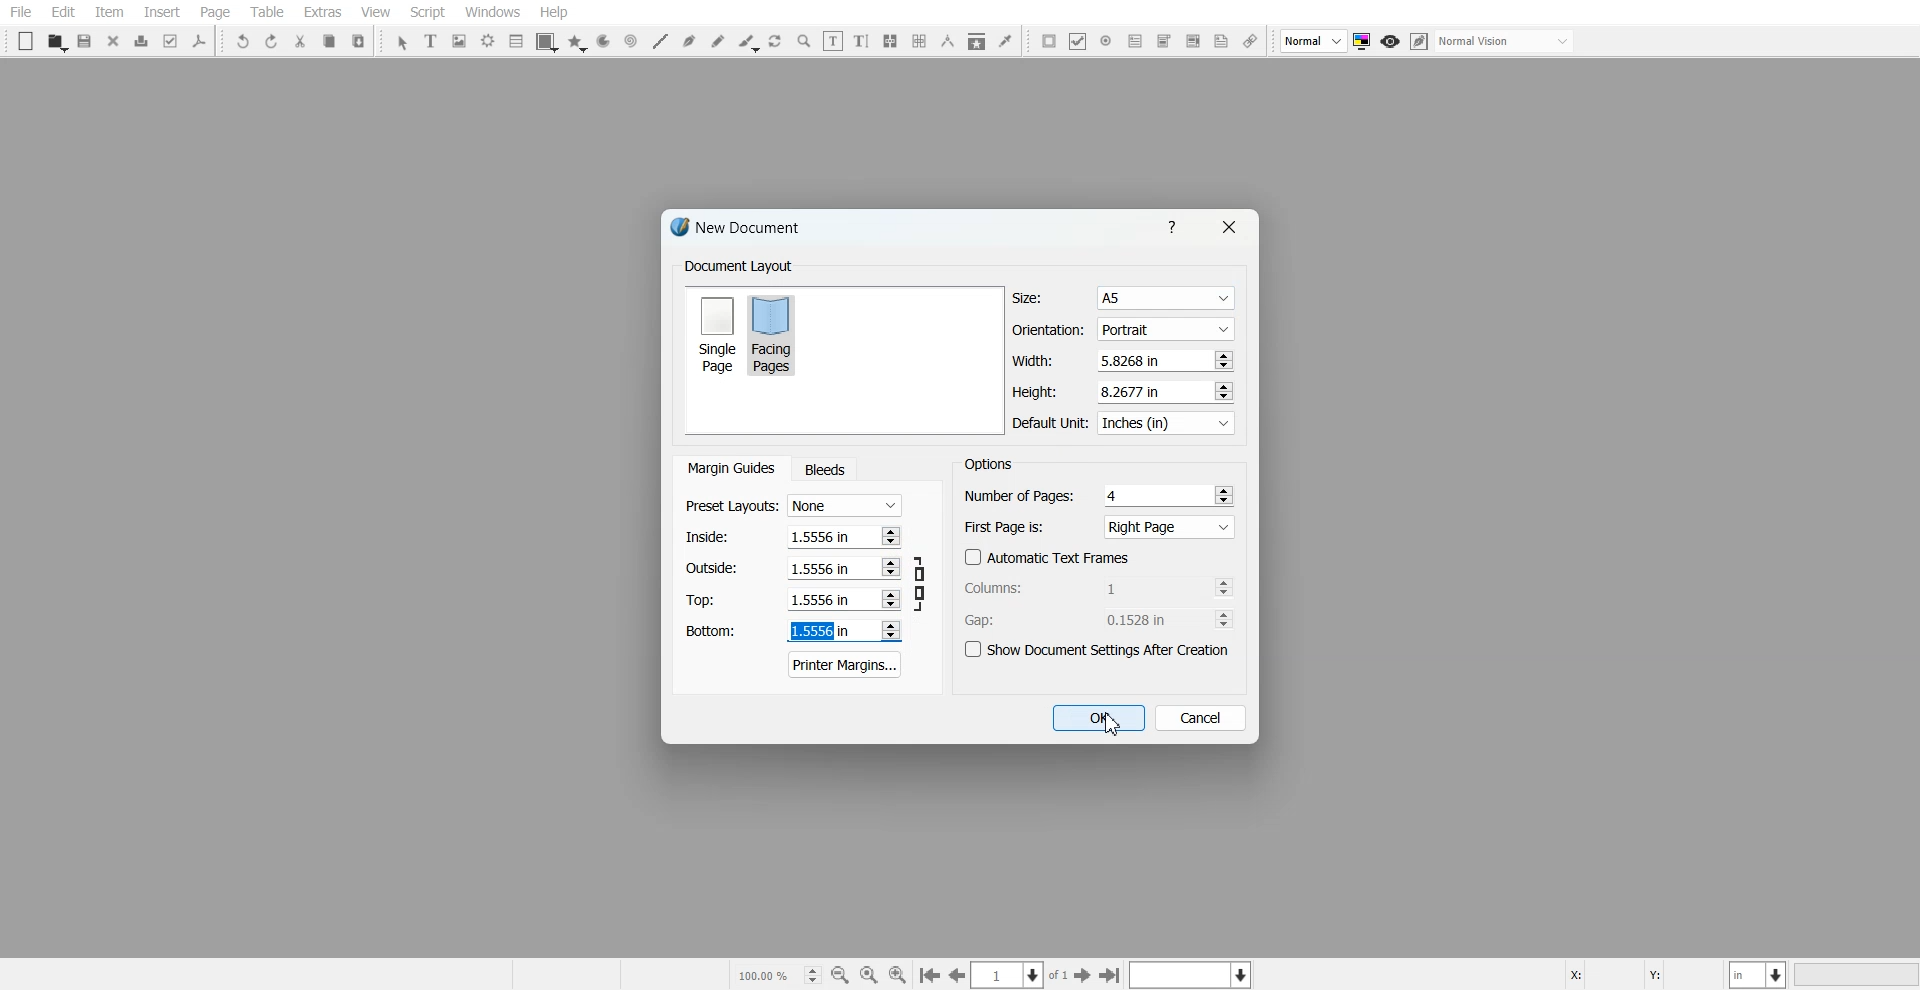  I want to click on Select the current layer, so click(1193, 974).